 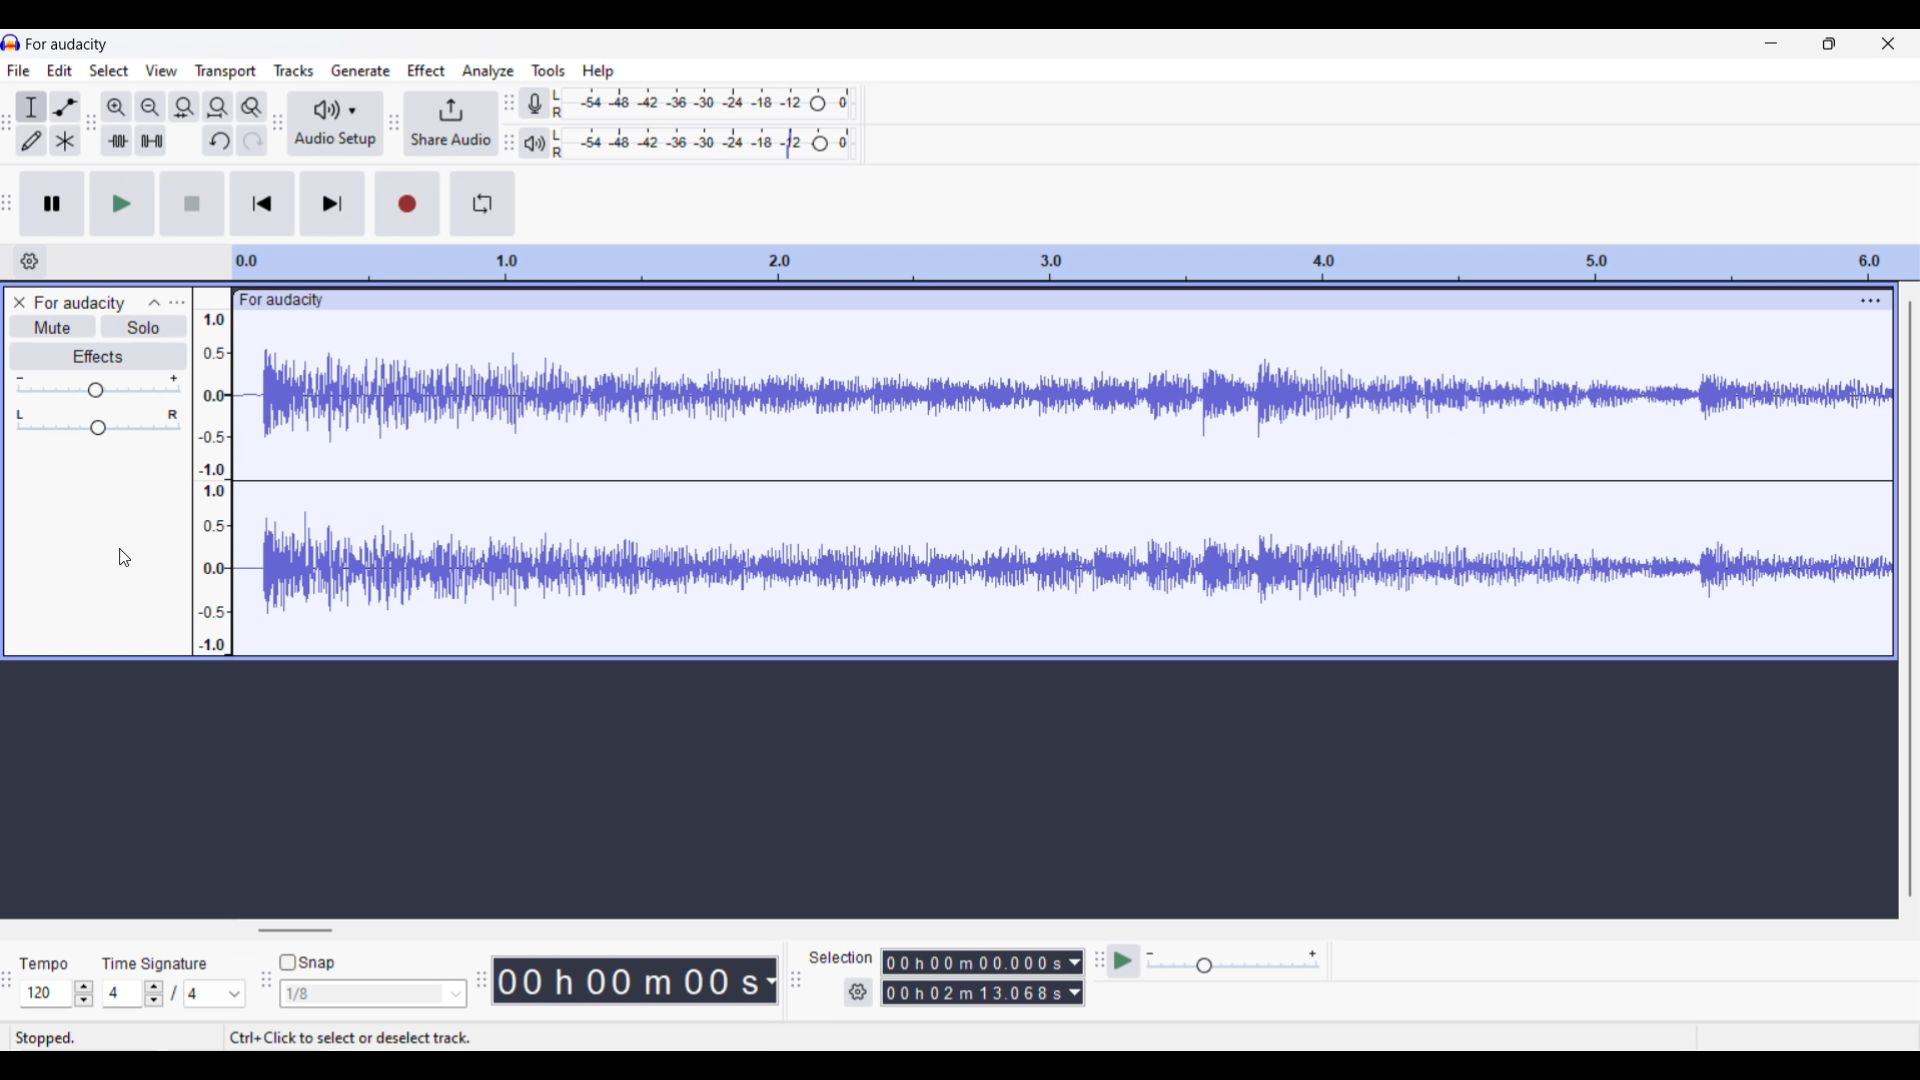 I want to click on 00h00m00.000s, so click(x=971, y=962).